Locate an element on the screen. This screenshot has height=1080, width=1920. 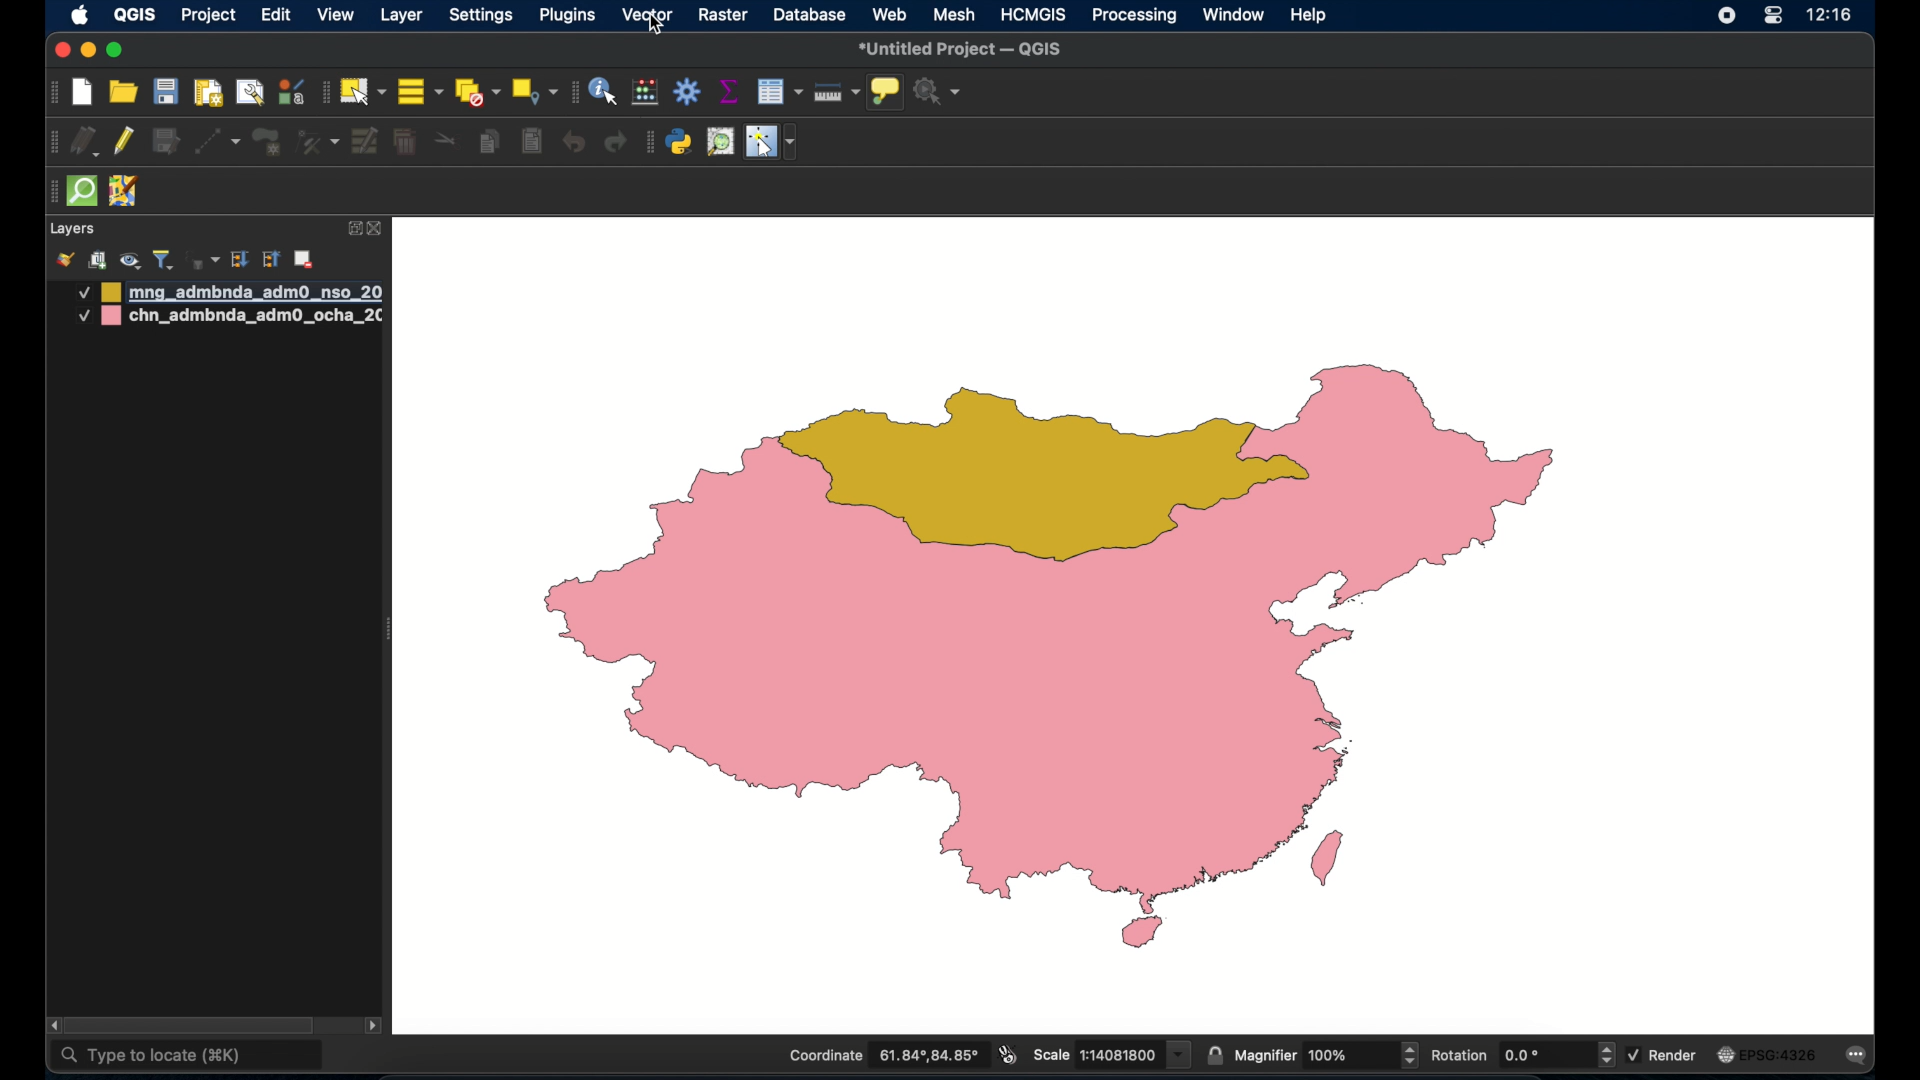
close is located at coordinates (377, 230).